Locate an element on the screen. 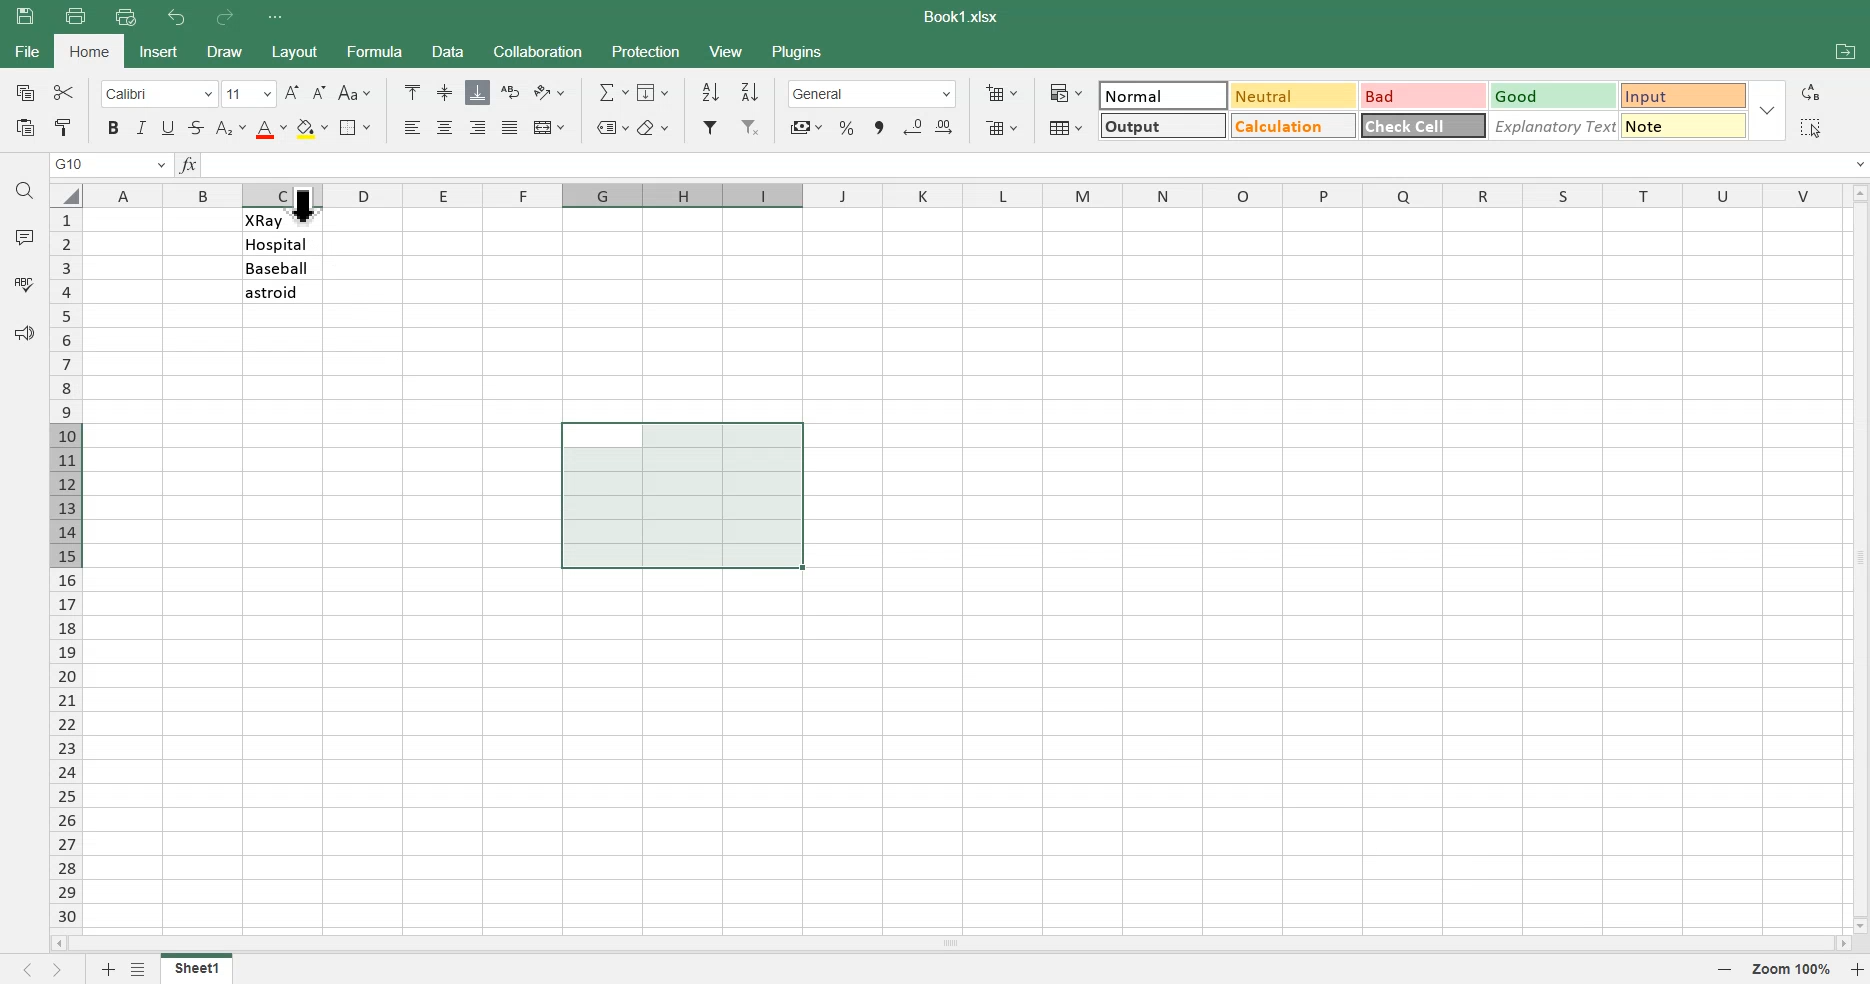 This screenshot has height=984, width=1870. Remove Filter is located at coordinates (752, 127).